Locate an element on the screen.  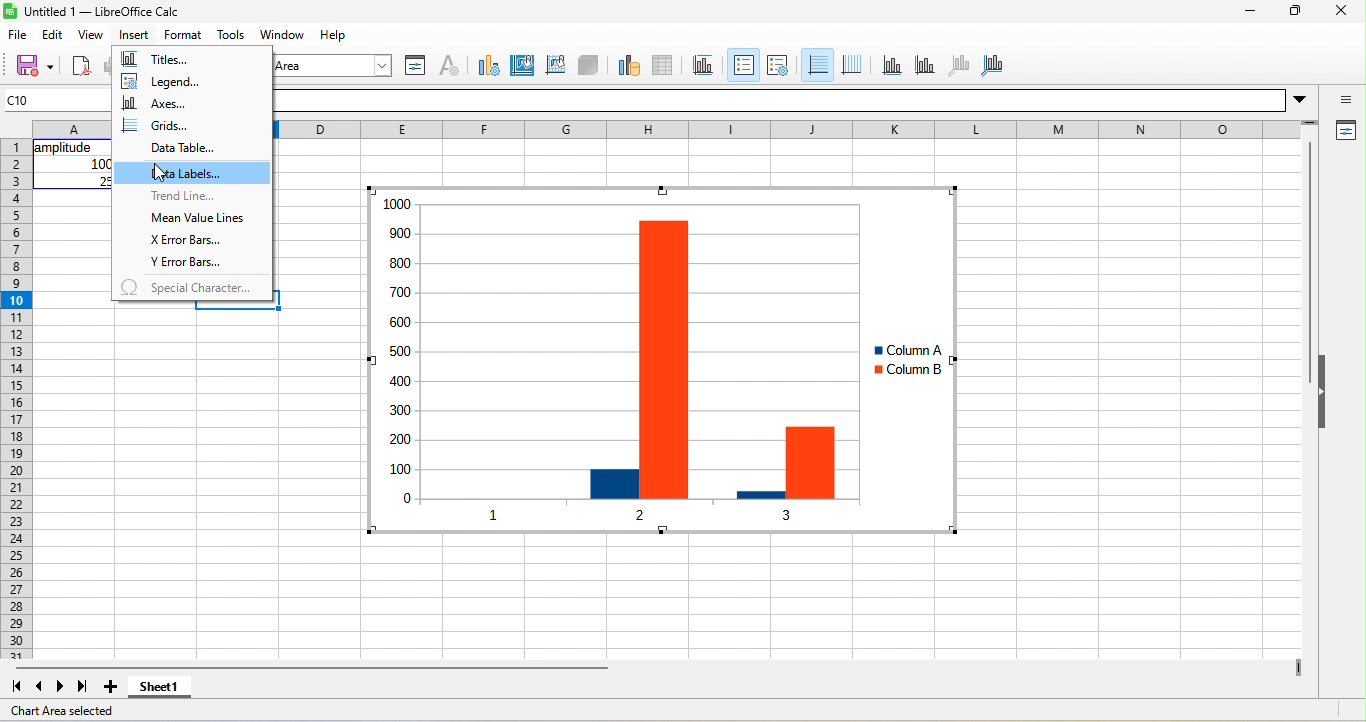
x axis is located at coordinates (890, 65).